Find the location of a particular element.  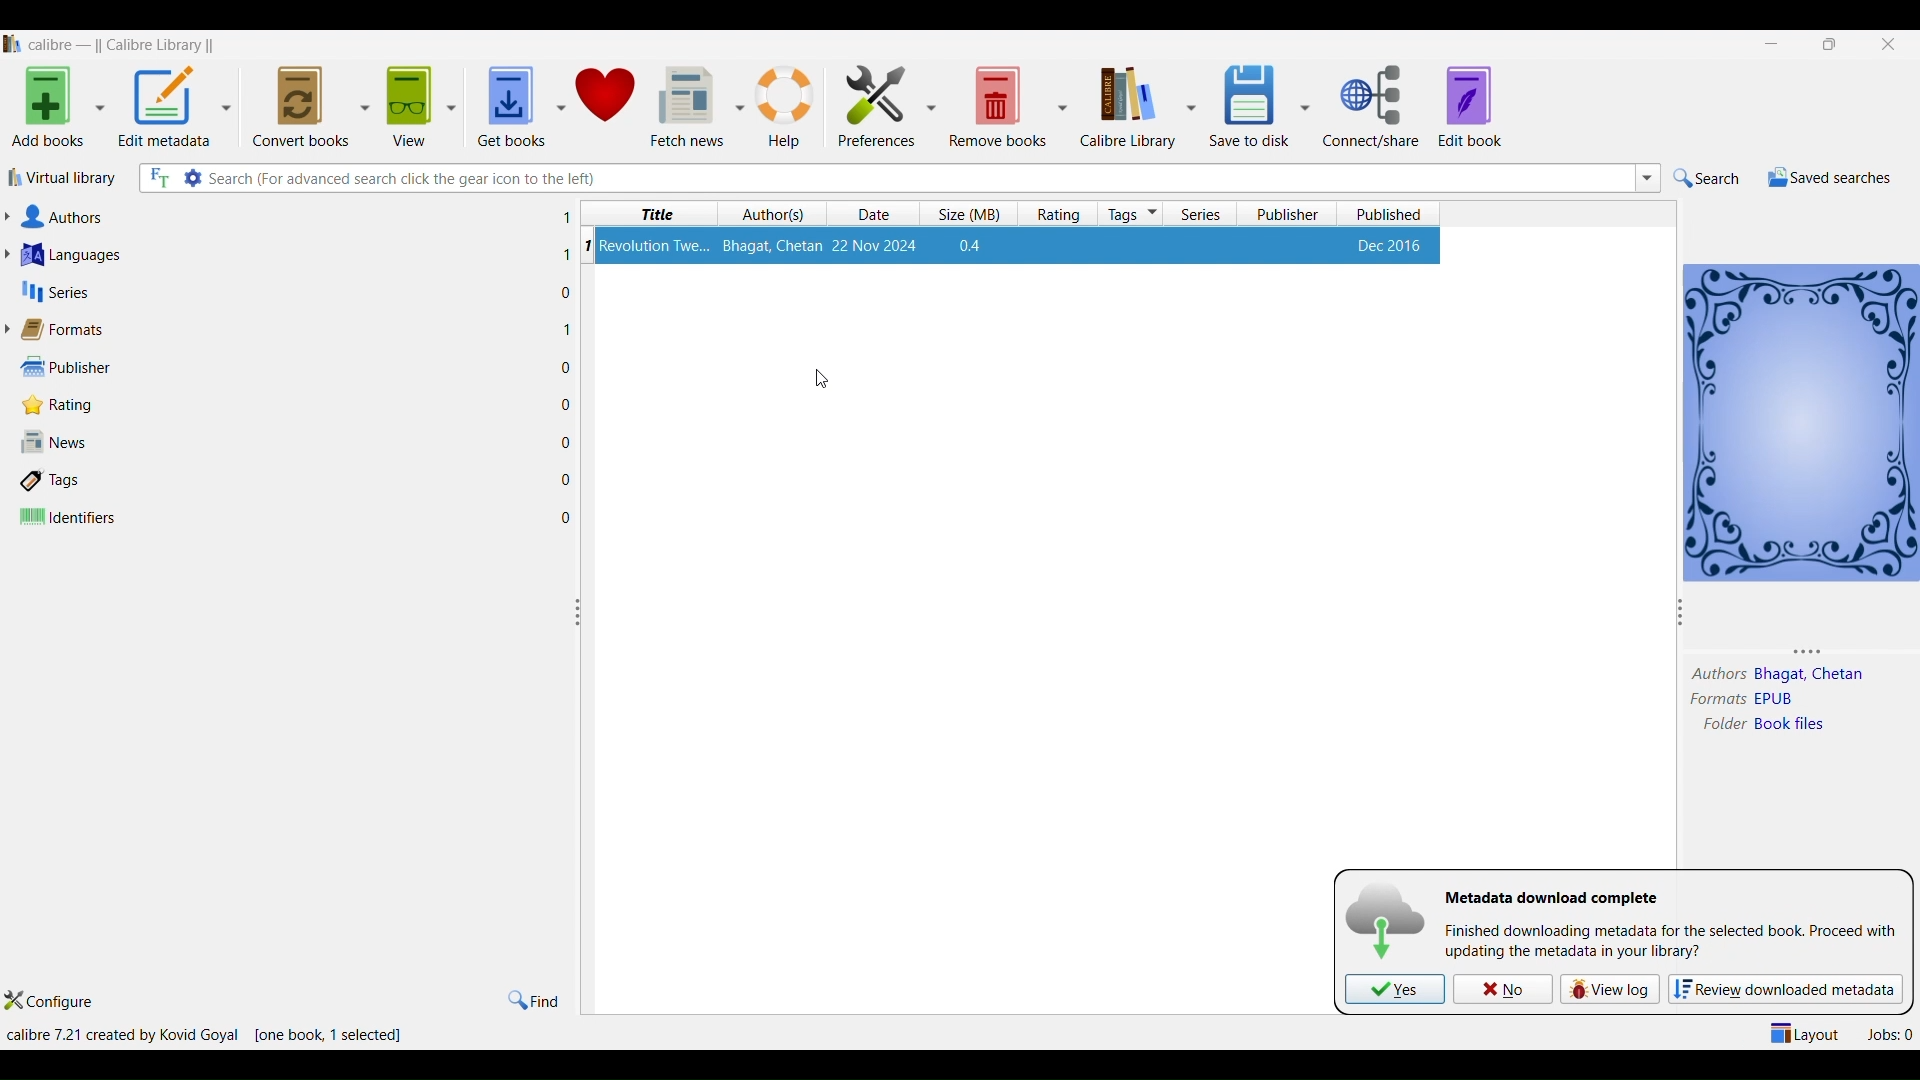

configure is located at coordinates (61, 999).